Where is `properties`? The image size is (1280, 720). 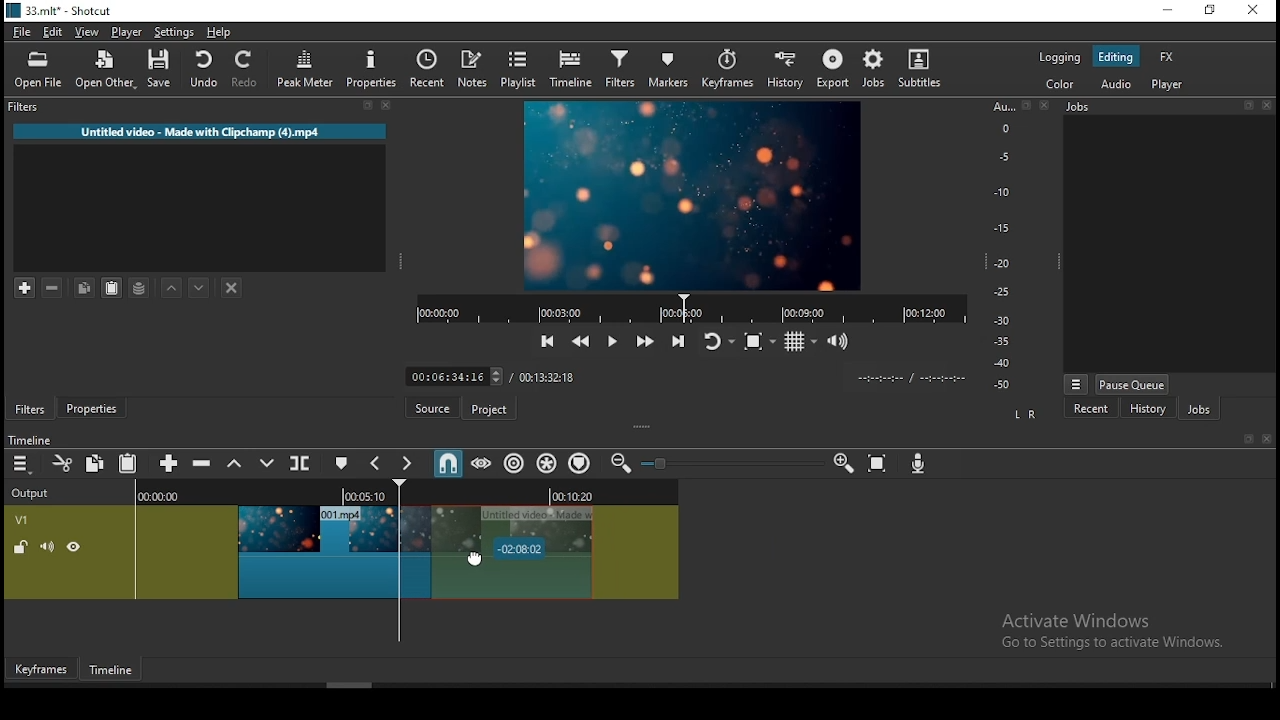
properties is located at coordinates (96, 409).